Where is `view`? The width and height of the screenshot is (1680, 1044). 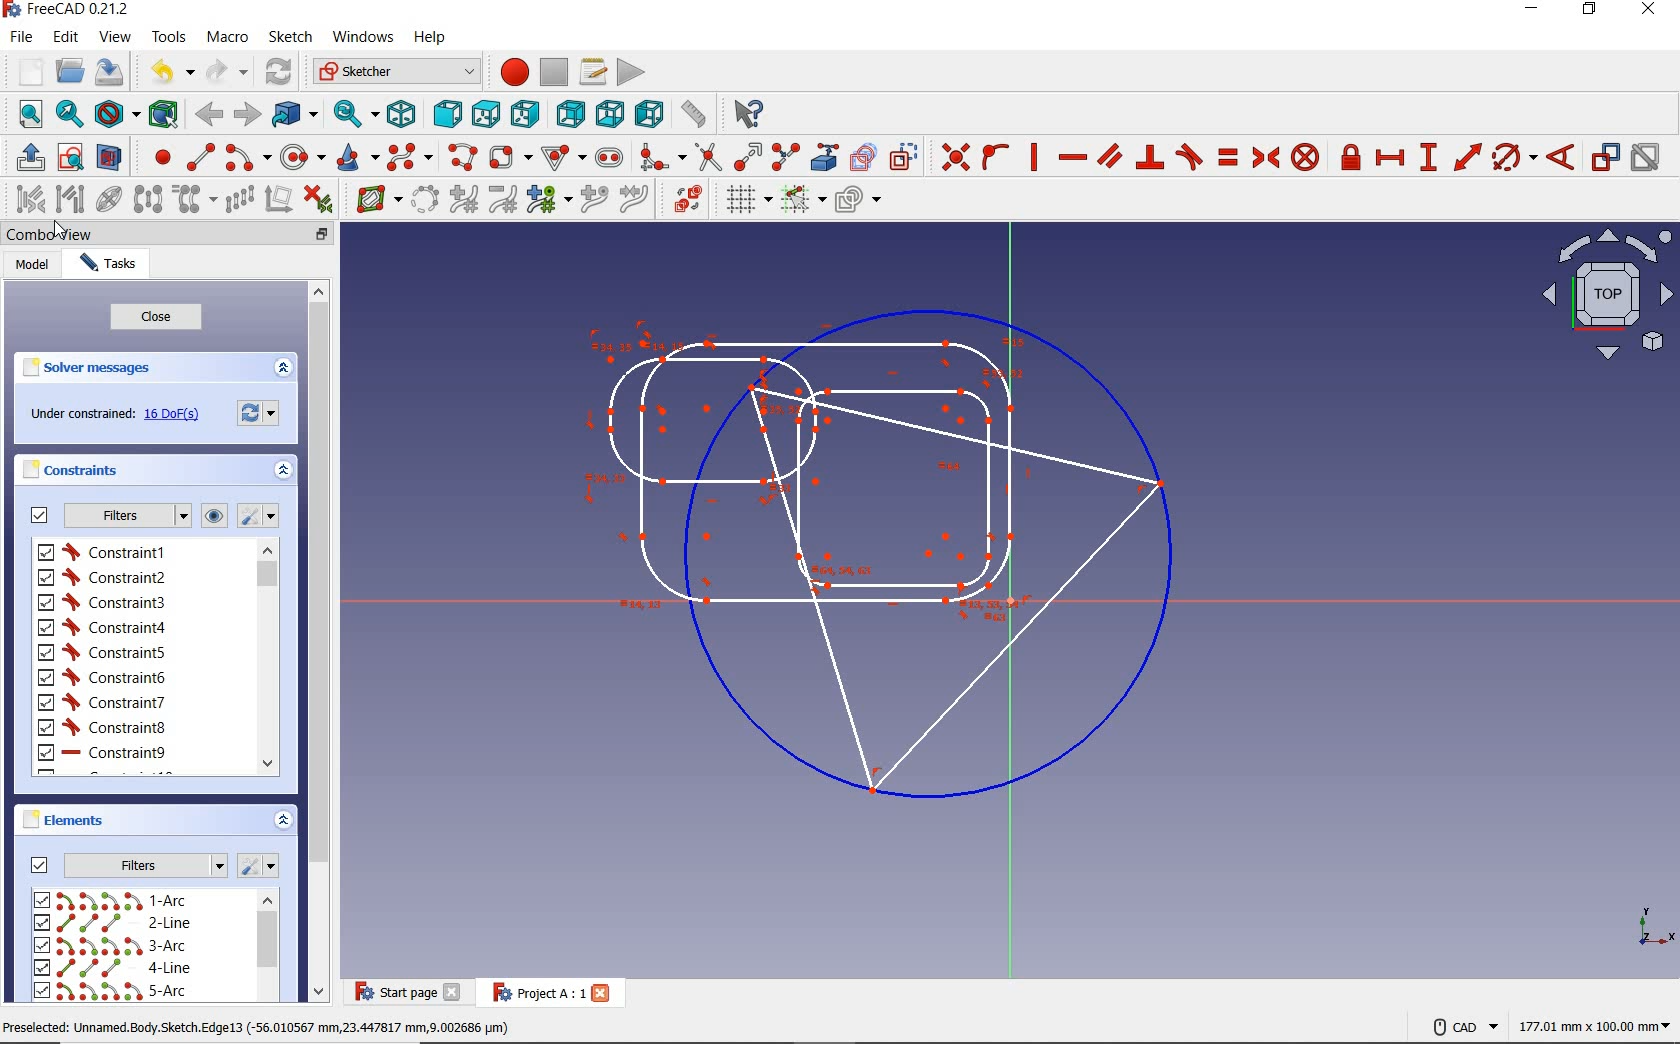
view is located at coordinates (115, 39).